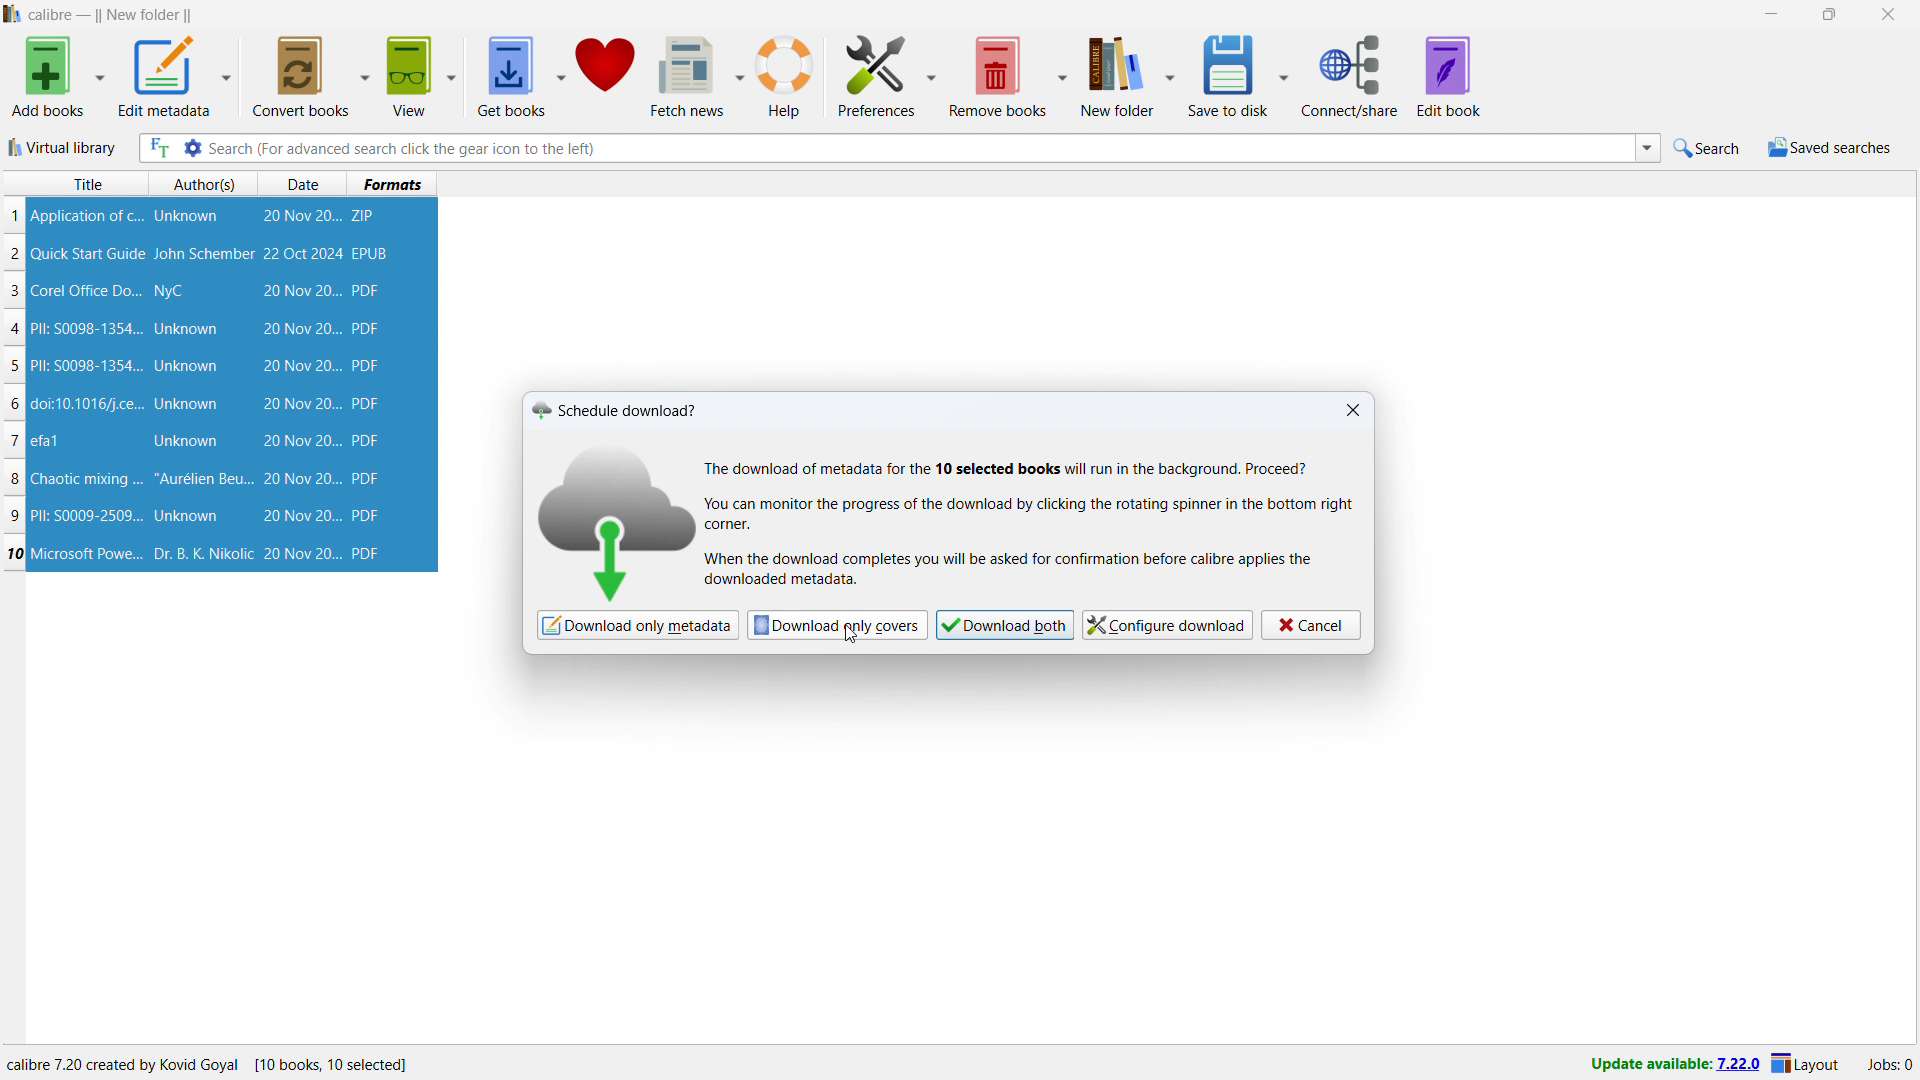  I want to click on remove books, so click(998, 76).